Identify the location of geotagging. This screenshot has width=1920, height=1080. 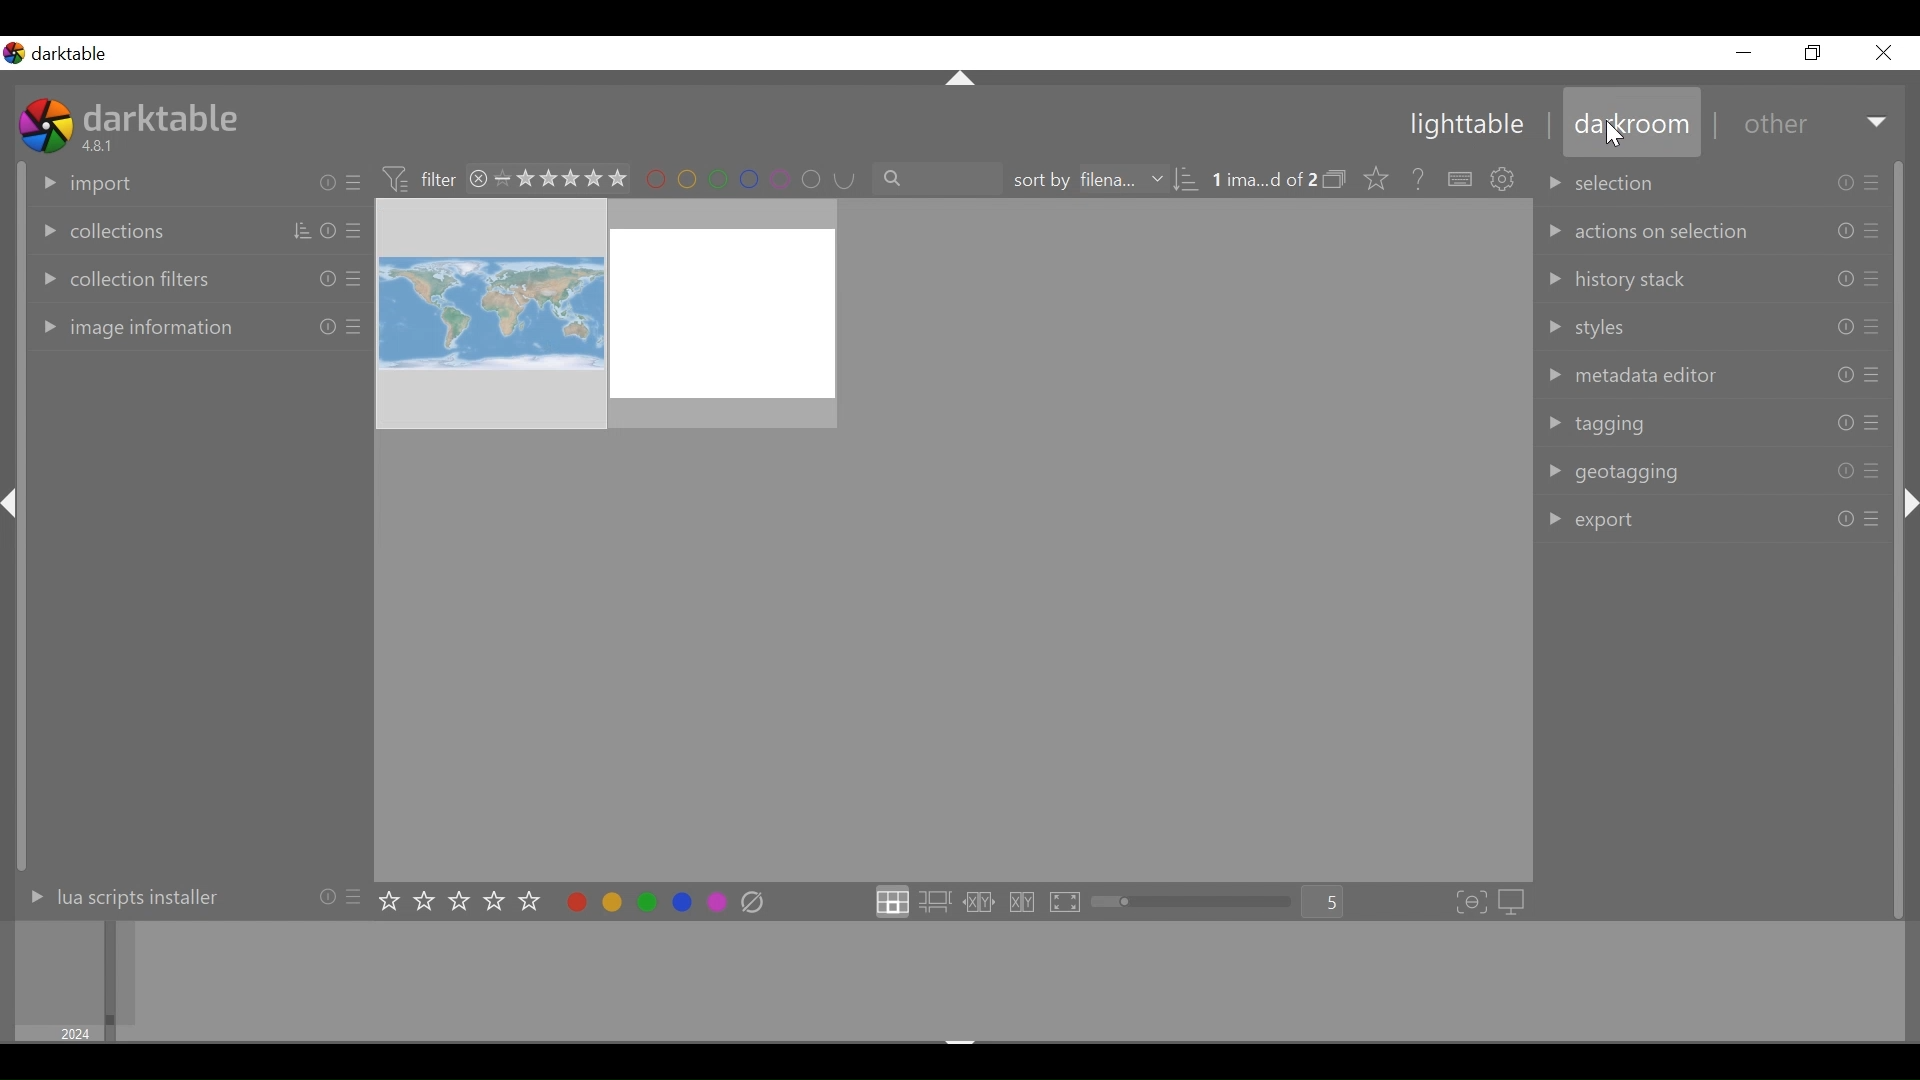
(1708, 471).